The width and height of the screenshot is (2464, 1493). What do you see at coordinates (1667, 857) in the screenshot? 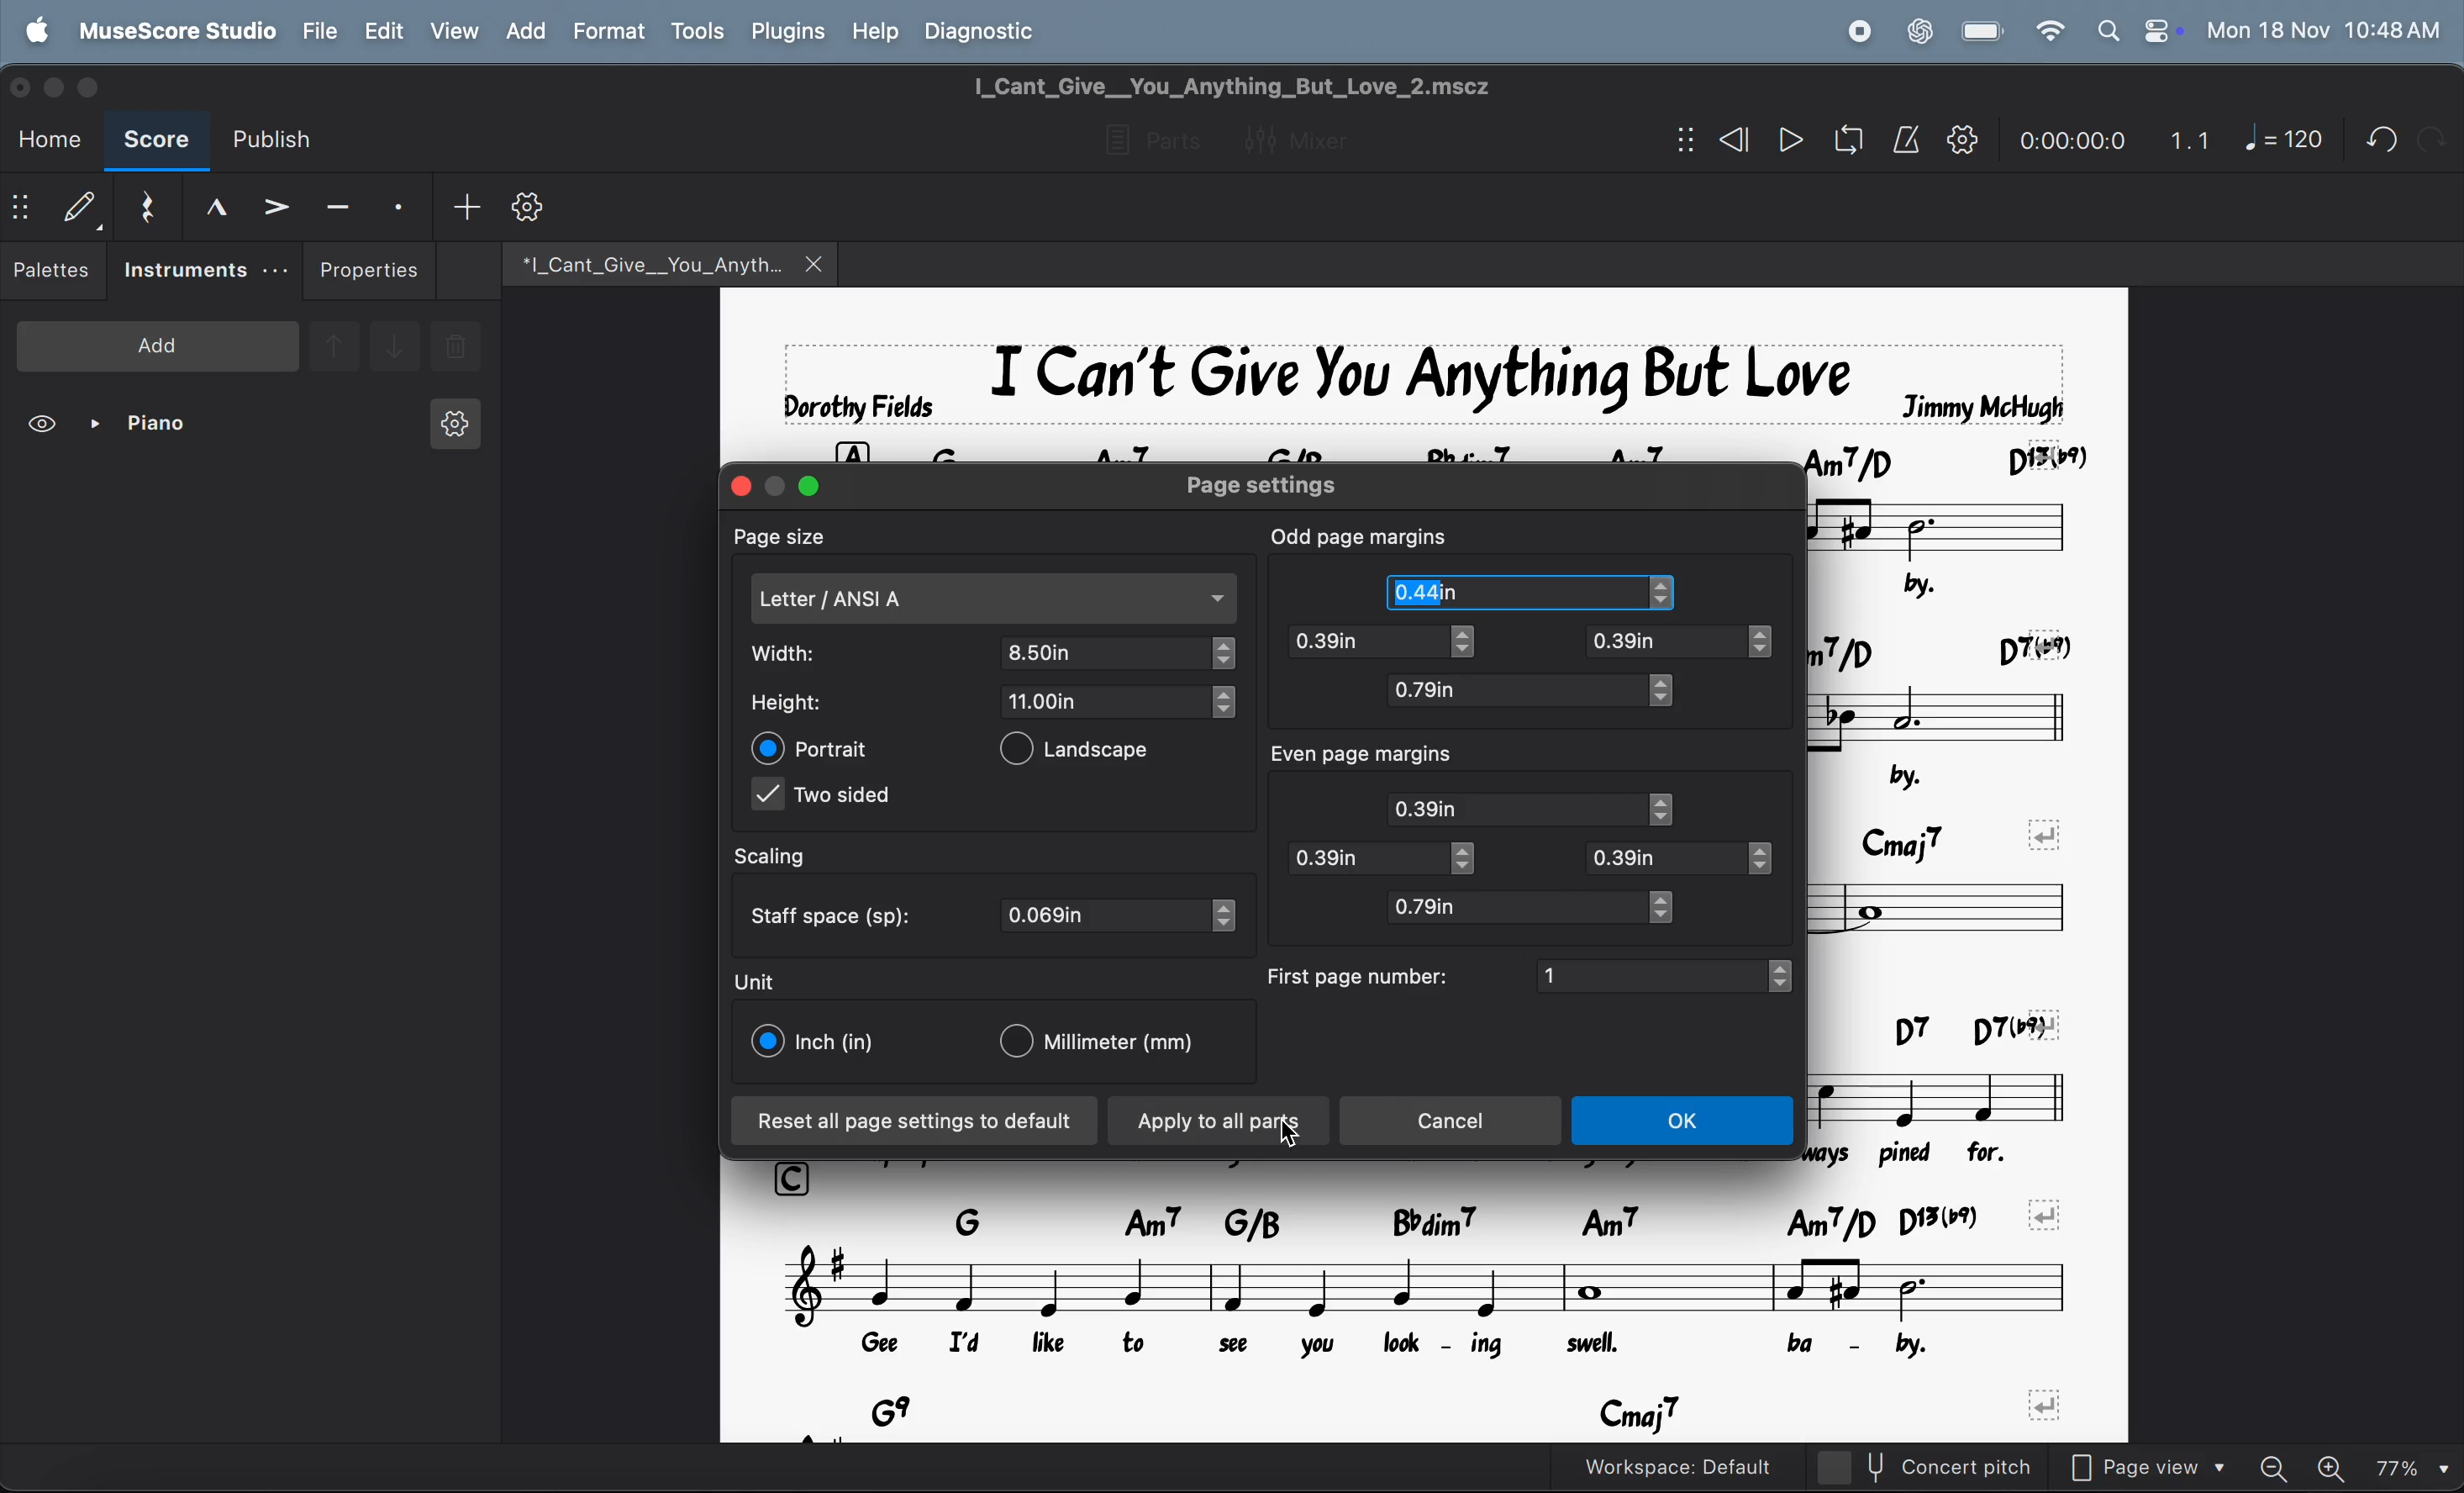
I see `0.39in` at bounding box center [1667, 857].